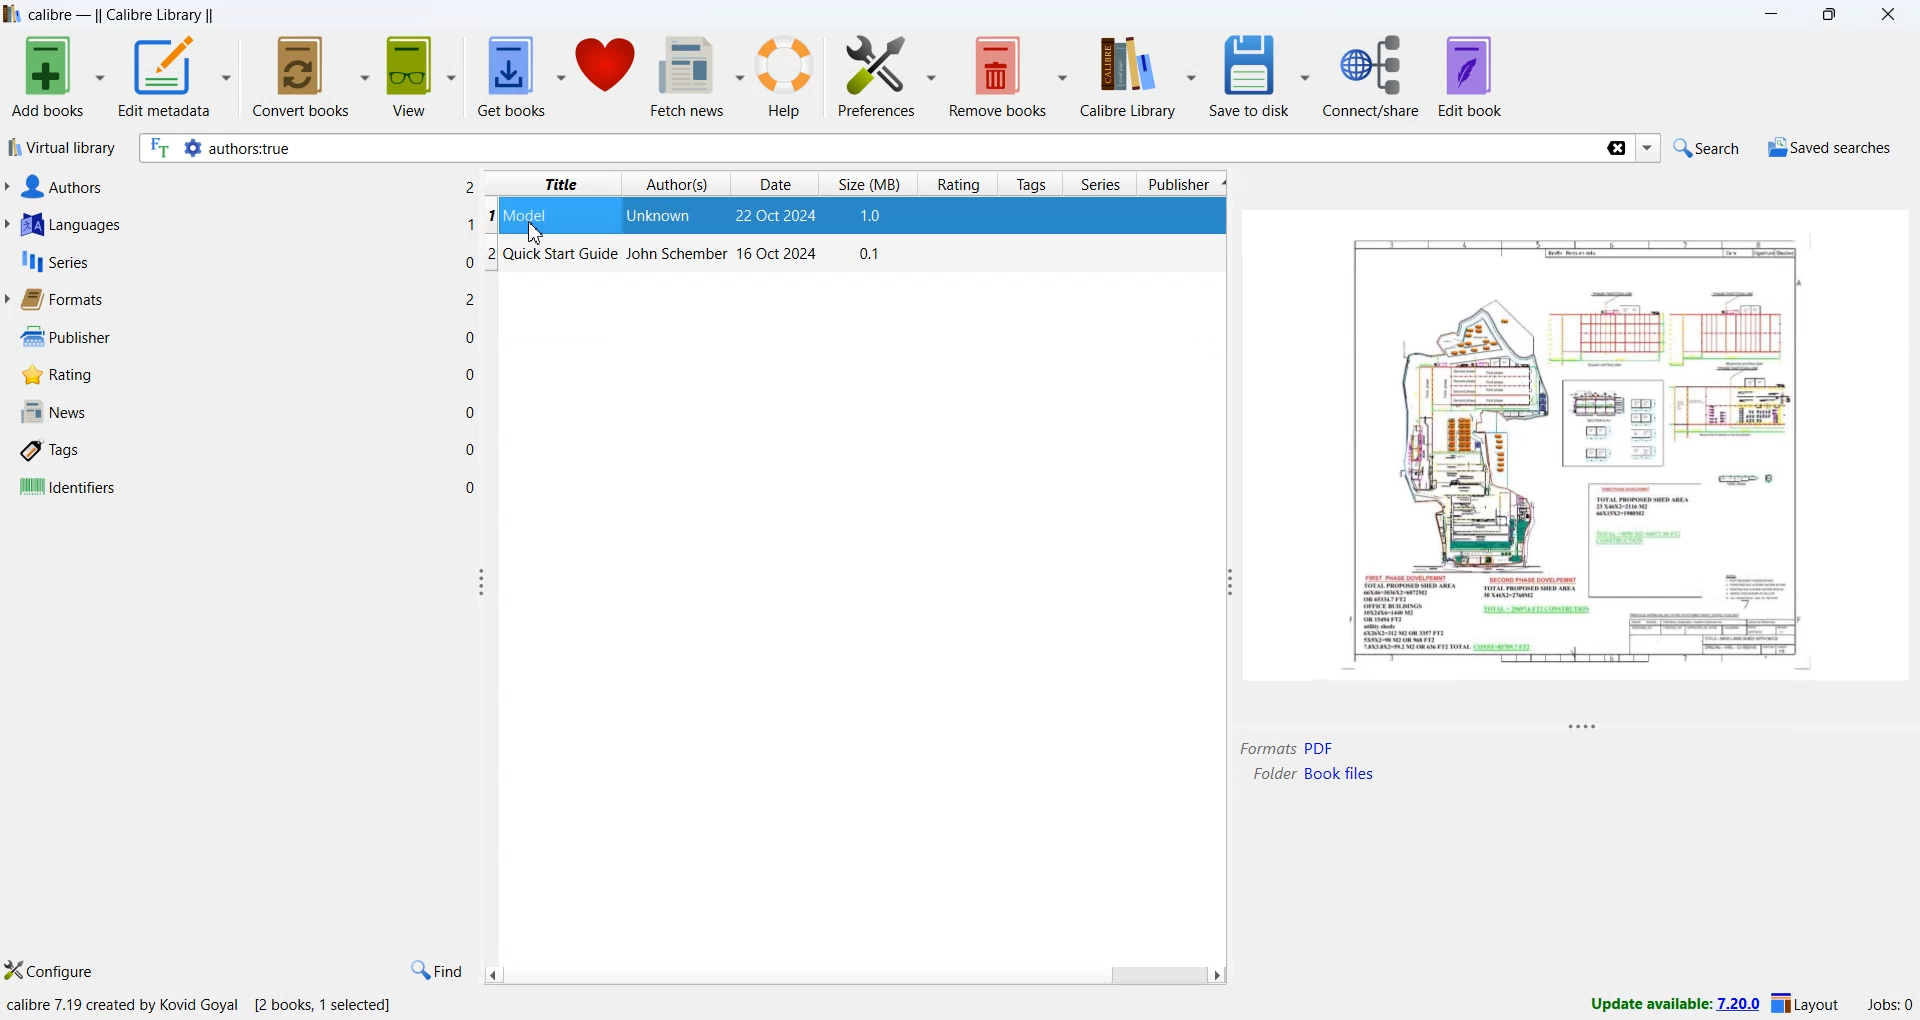 This screenshot has height=1020, width=1920. I want to click on virtual library, so click(61, 150).